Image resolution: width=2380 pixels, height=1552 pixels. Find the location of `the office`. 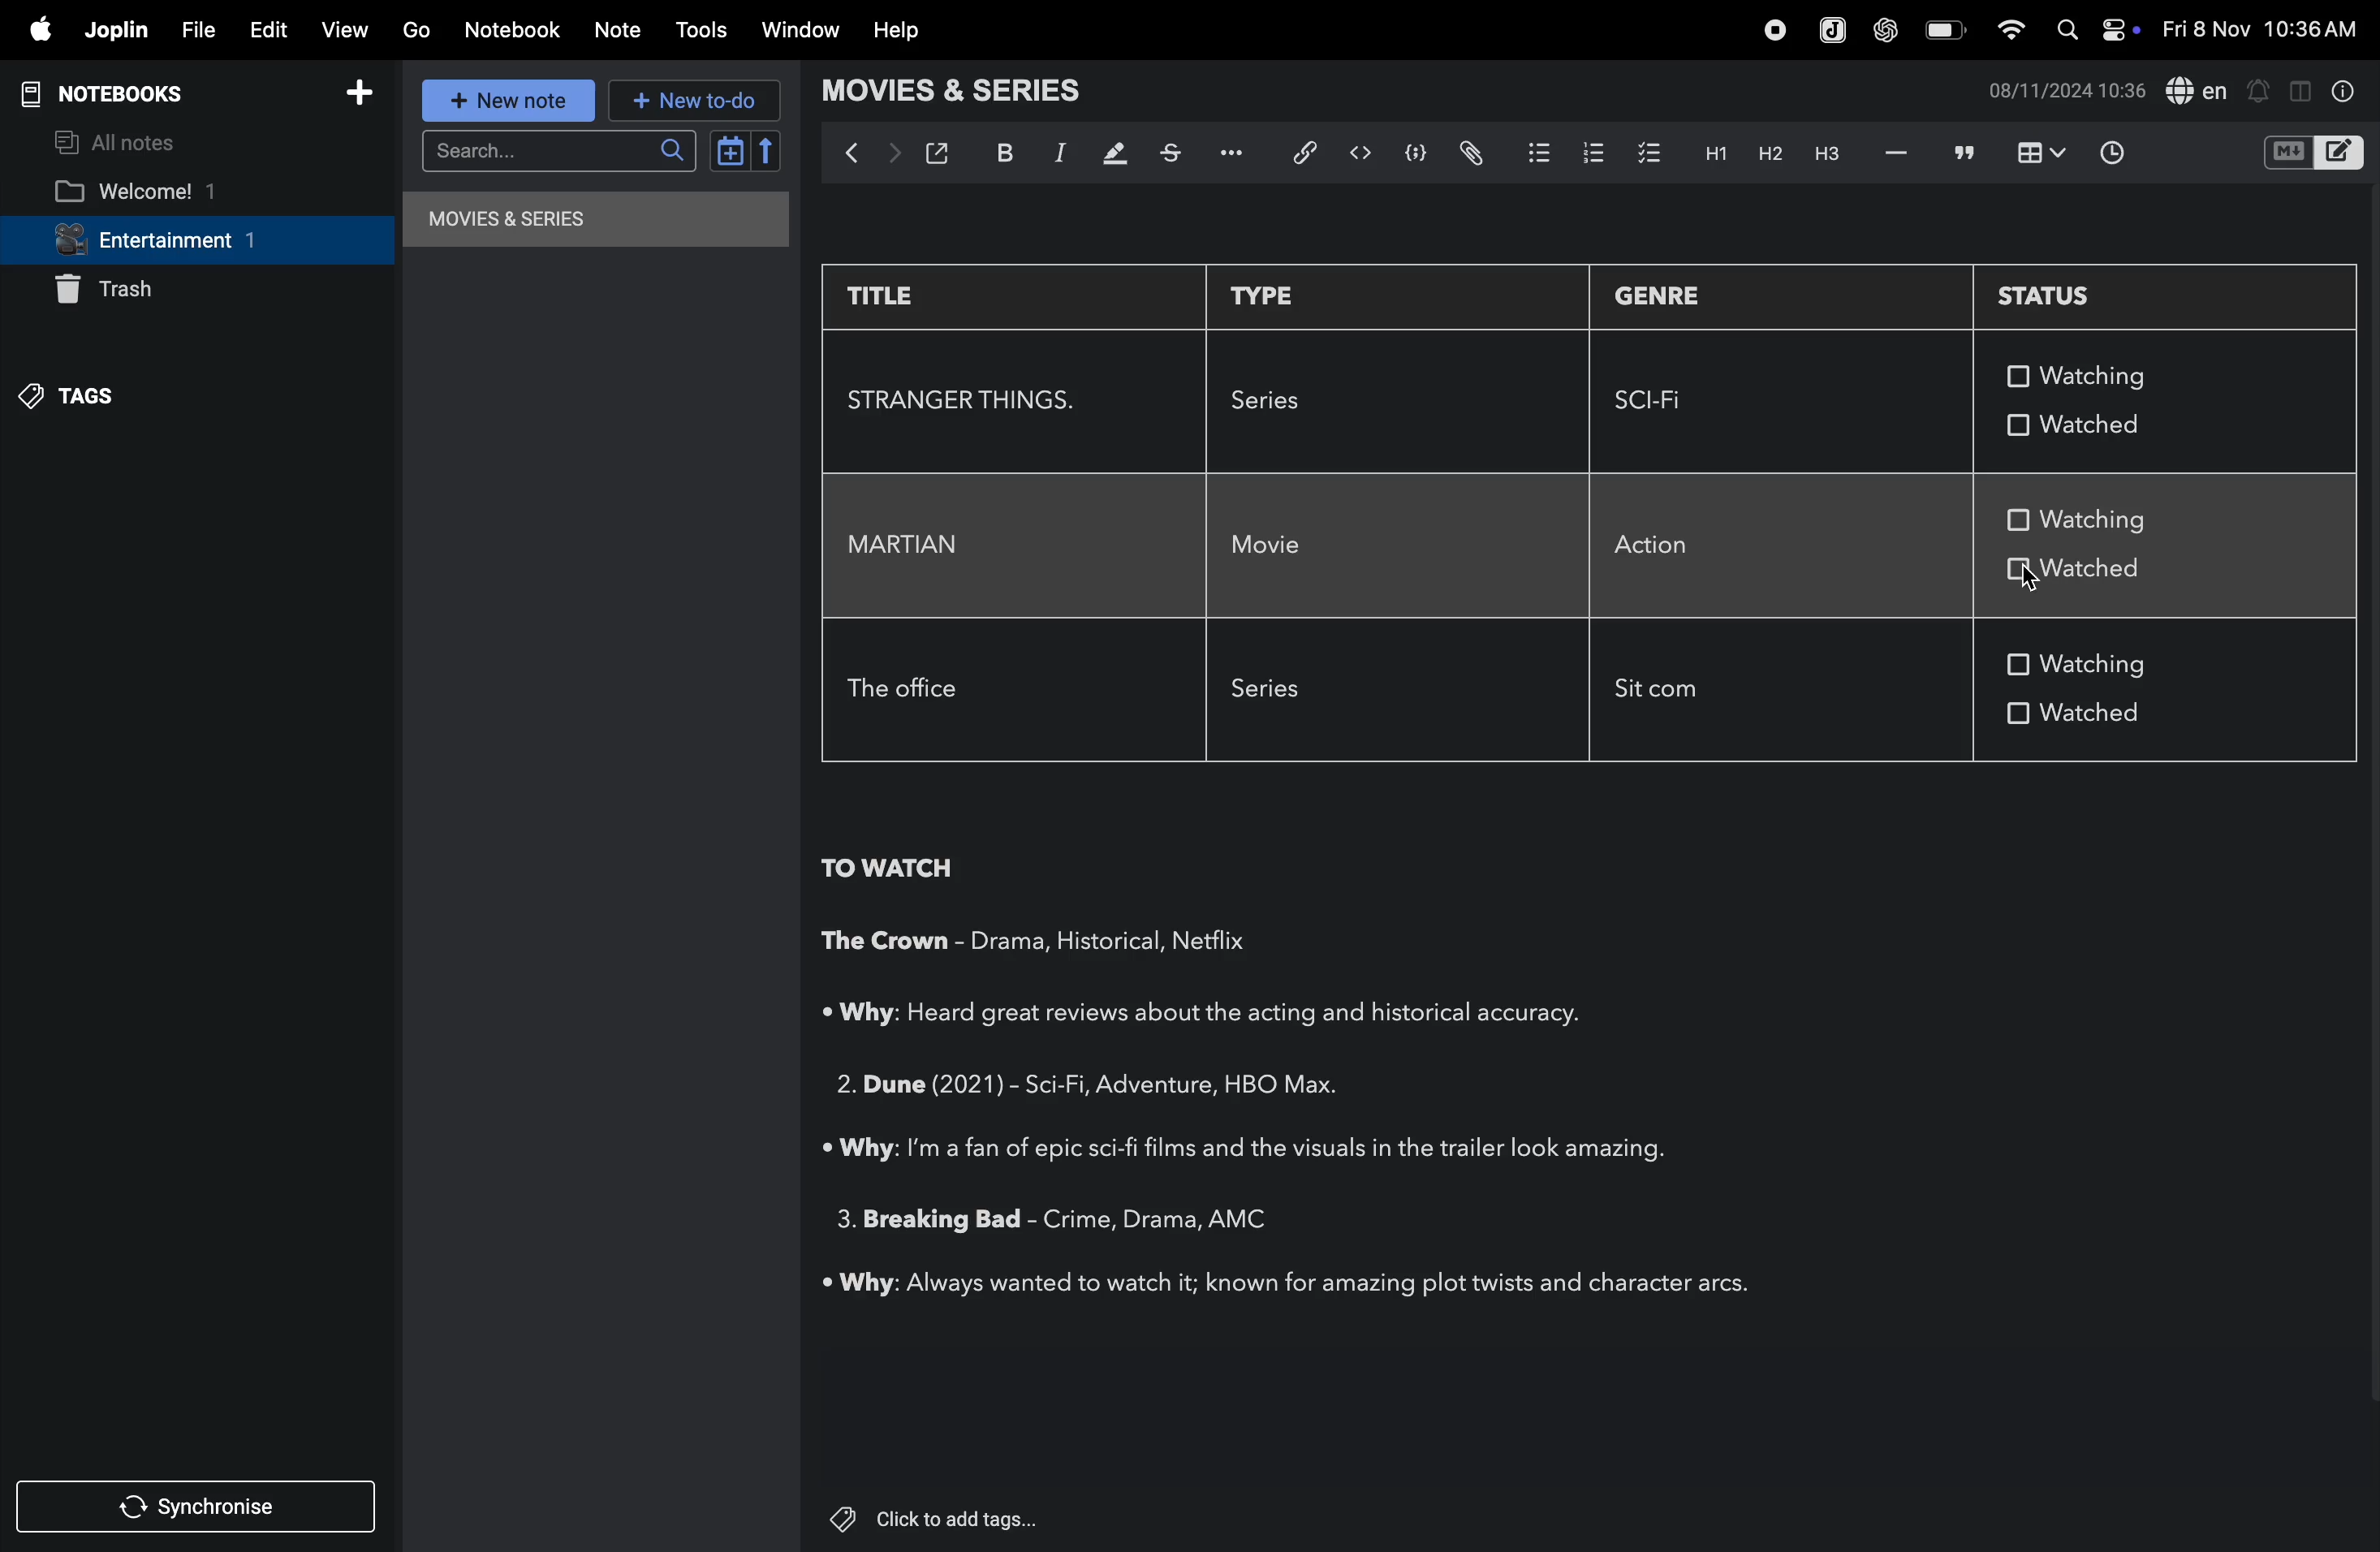

the office is located at coordinates (909, 692).